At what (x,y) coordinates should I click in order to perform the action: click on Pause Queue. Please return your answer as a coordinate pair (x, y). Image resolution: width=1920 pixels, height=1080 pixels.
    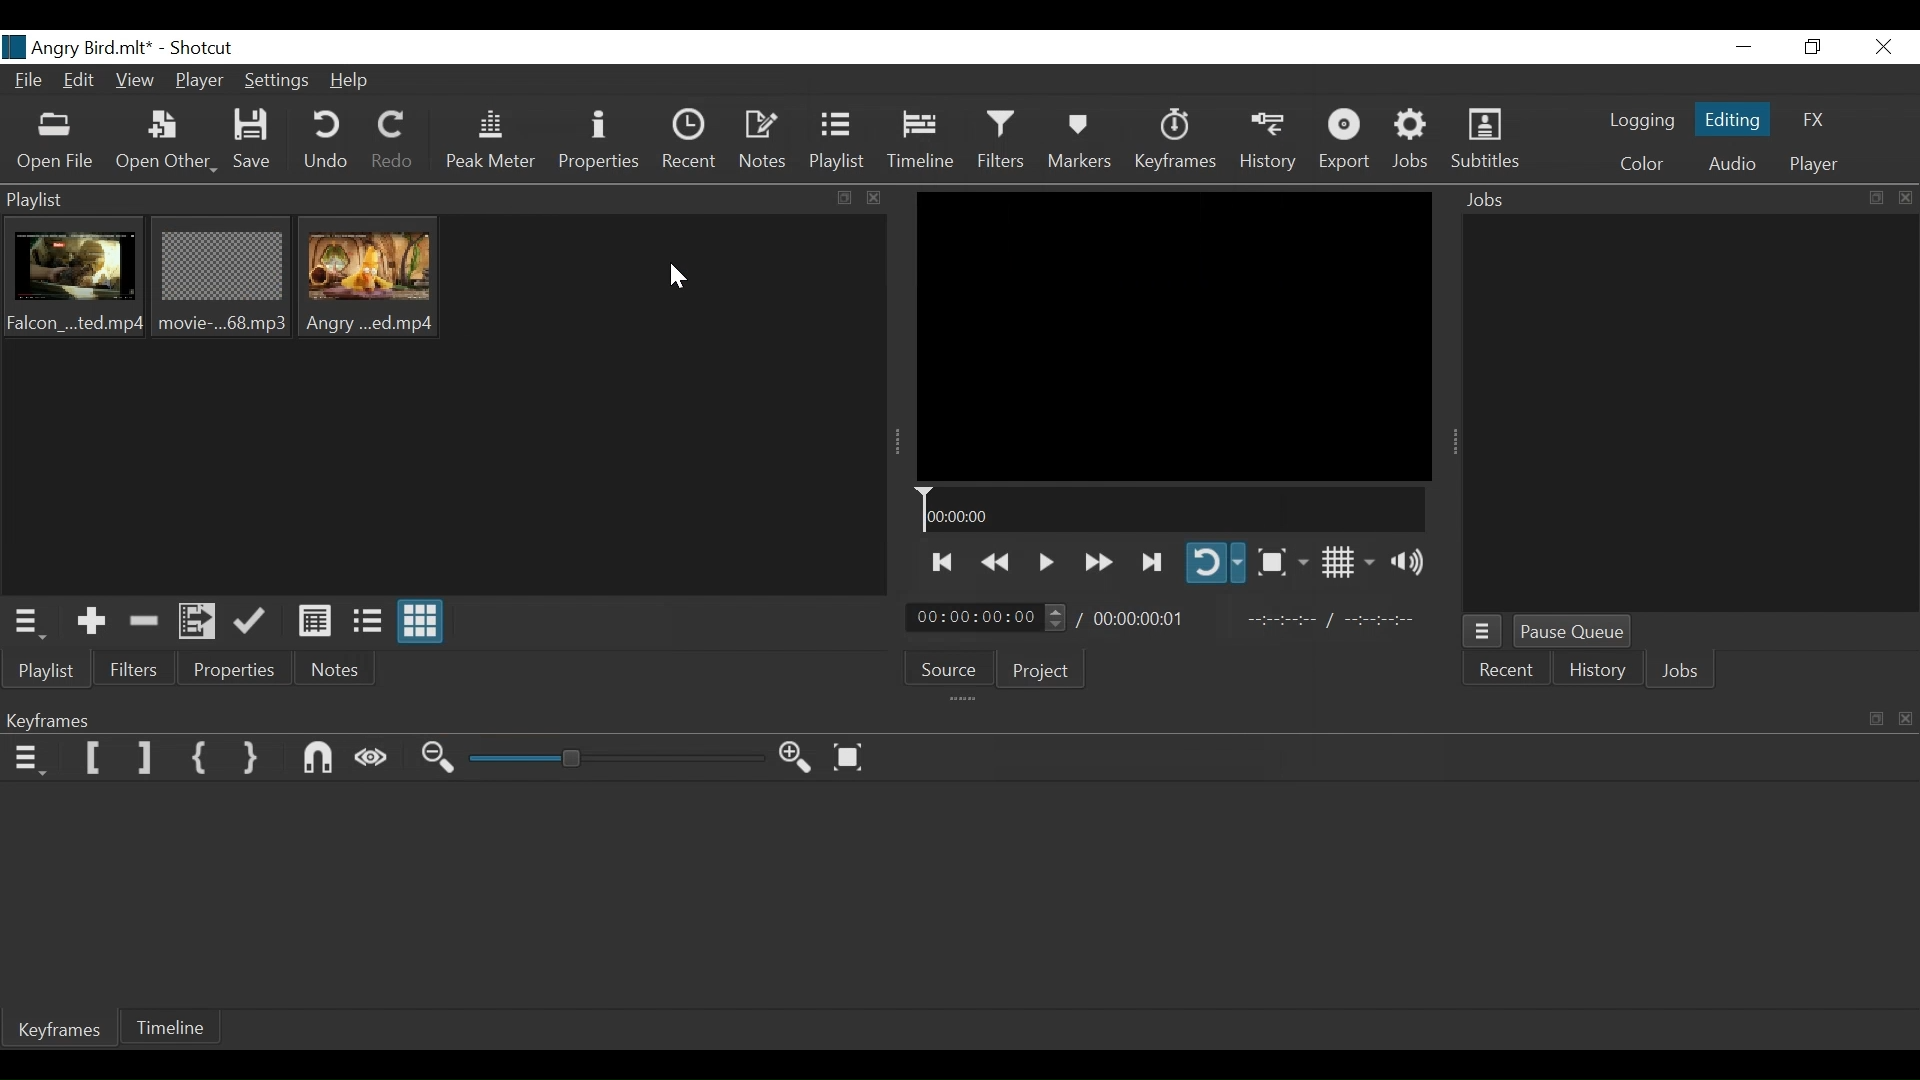
    Looking at the image, I should click on (1571, 631).